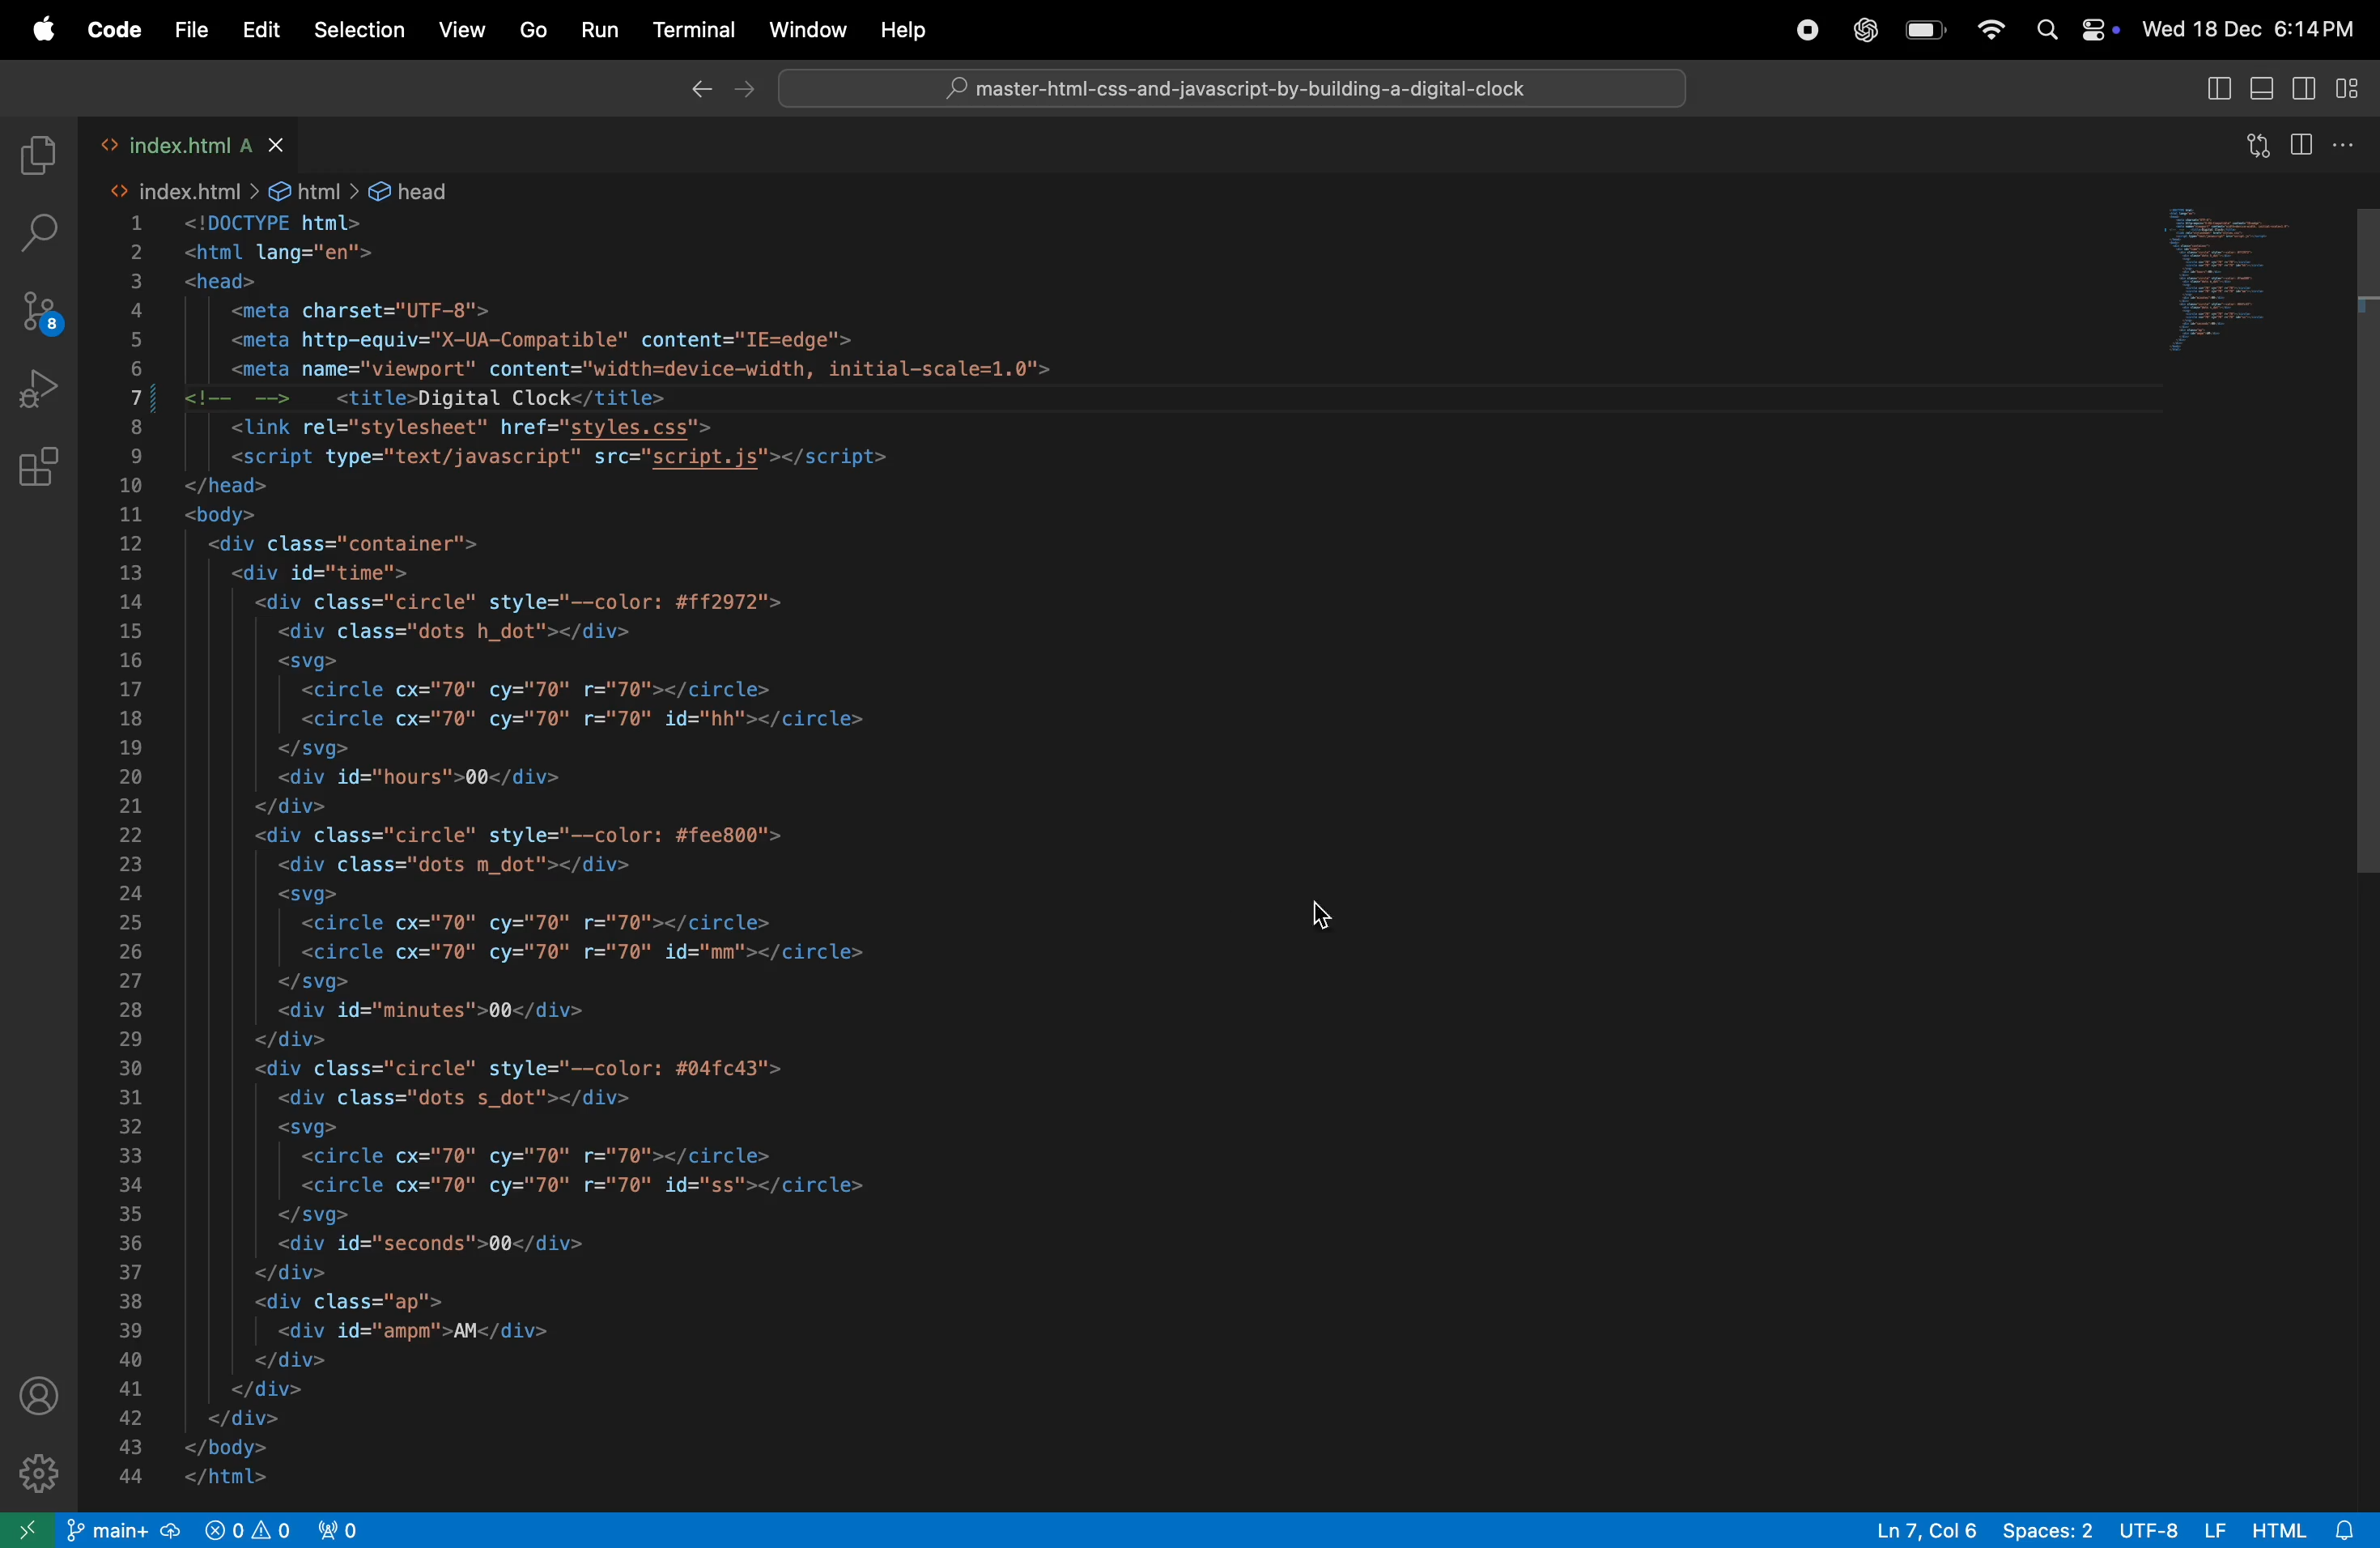 The width and height of the screenshot is (2380, 1548). I want to click on close, so click(32, 83).